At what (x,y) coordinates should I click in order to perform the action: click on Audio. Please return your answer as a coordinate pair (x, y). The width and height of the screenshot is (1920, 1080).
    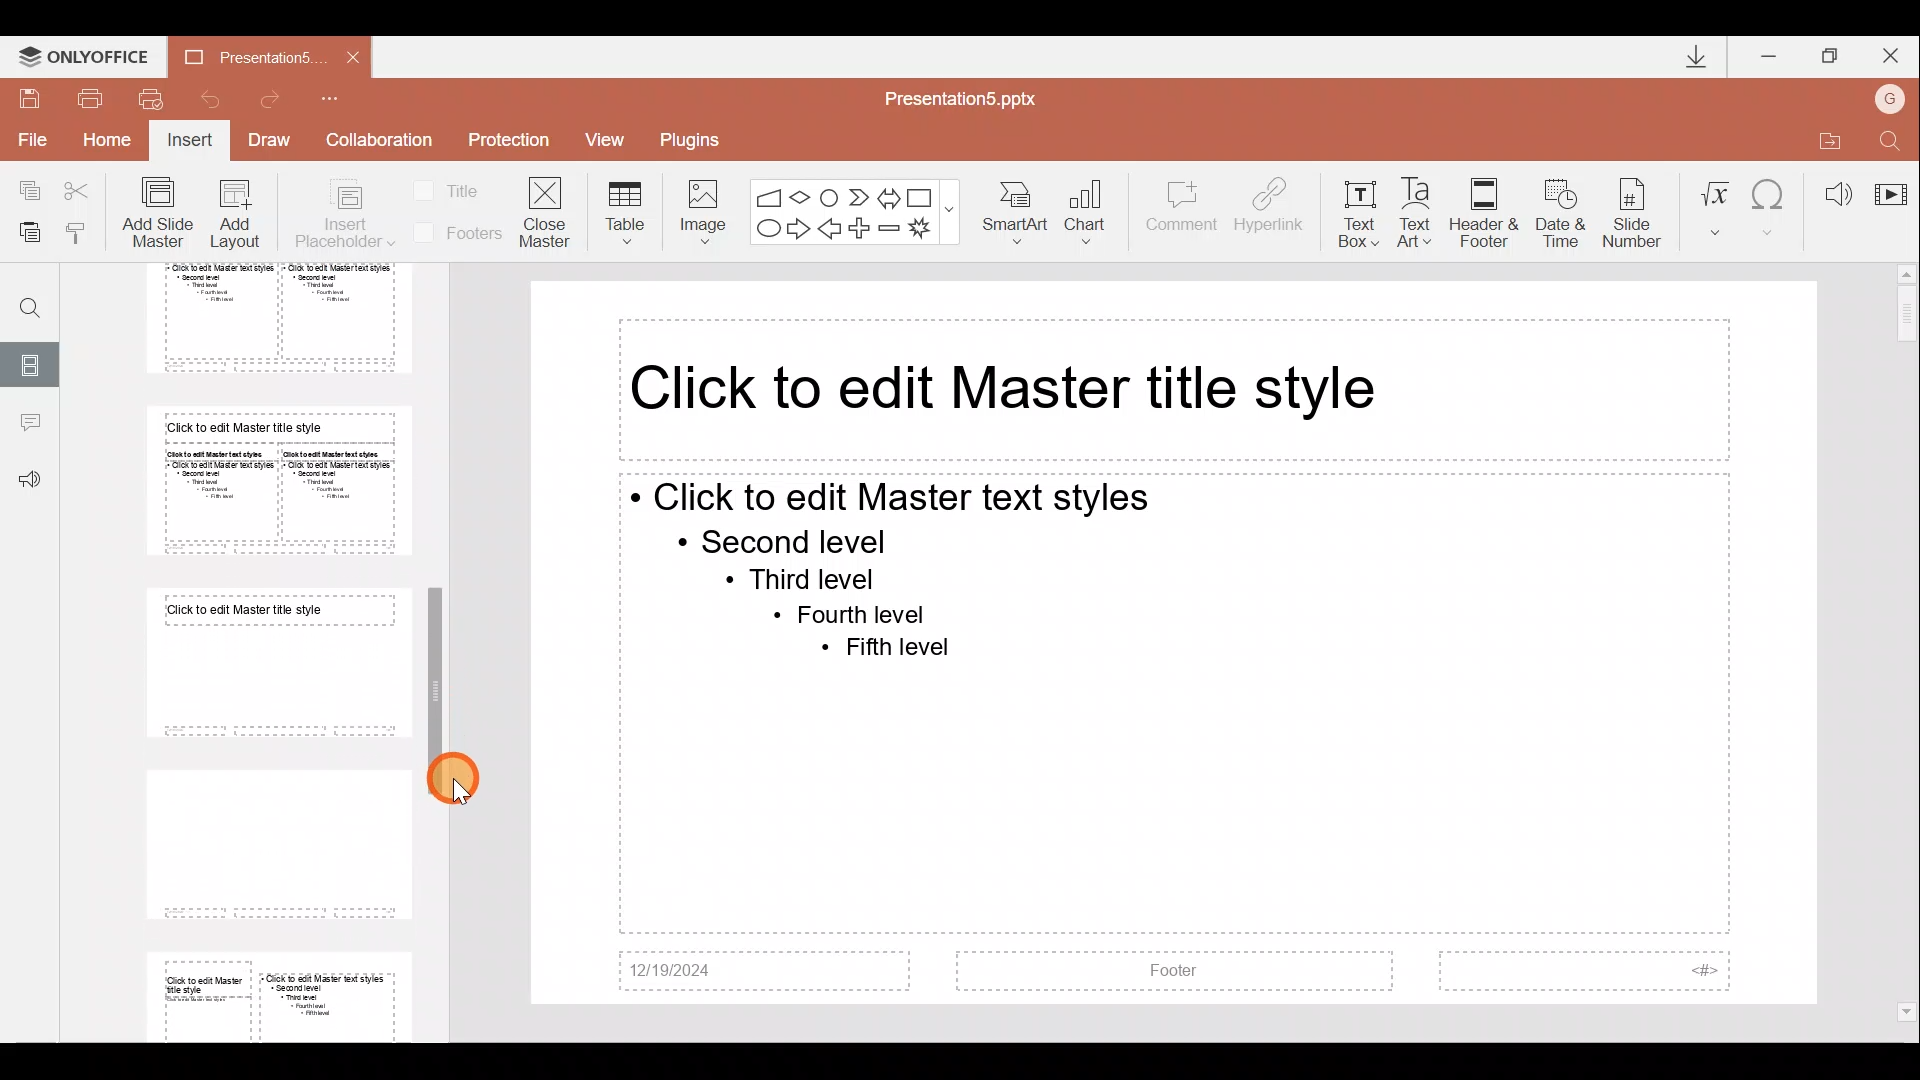
    Looking at the image, I should click on (1830, 188).